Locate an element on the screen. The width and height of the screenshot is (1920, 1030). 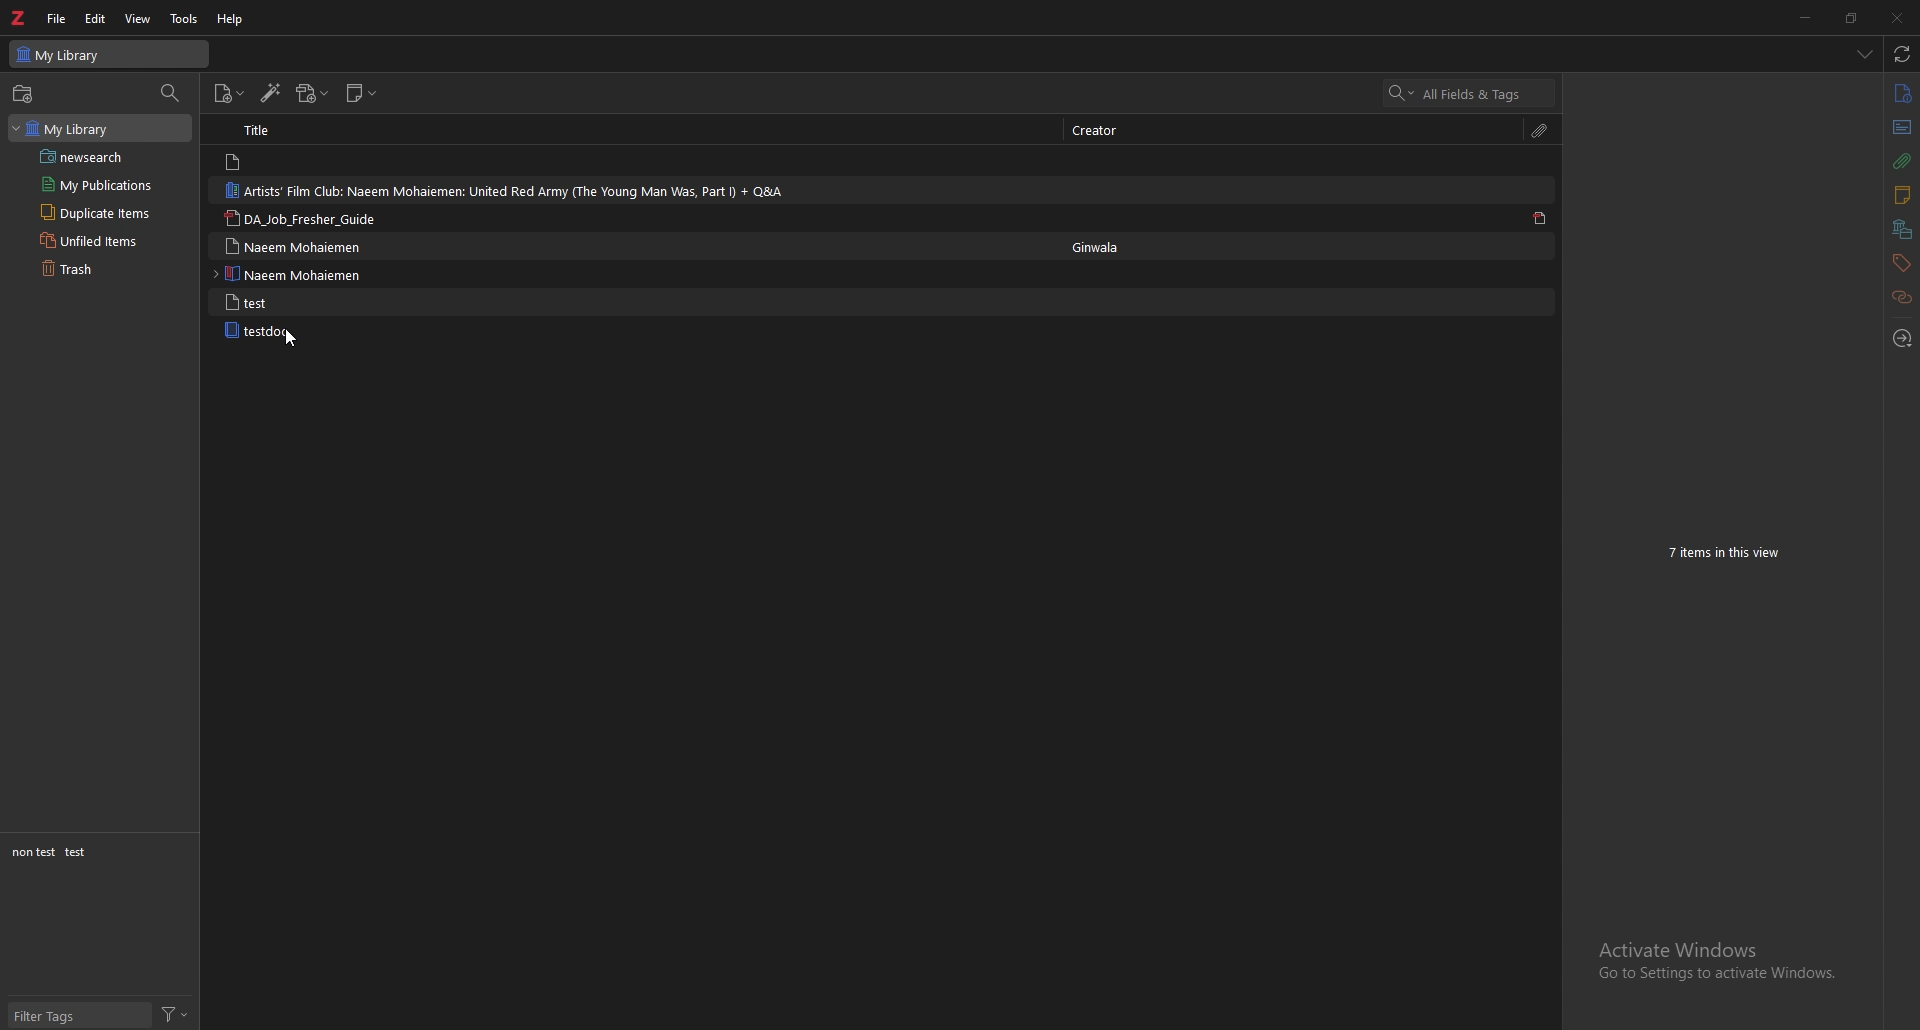
abstract is located at coordinates (1900, 129).